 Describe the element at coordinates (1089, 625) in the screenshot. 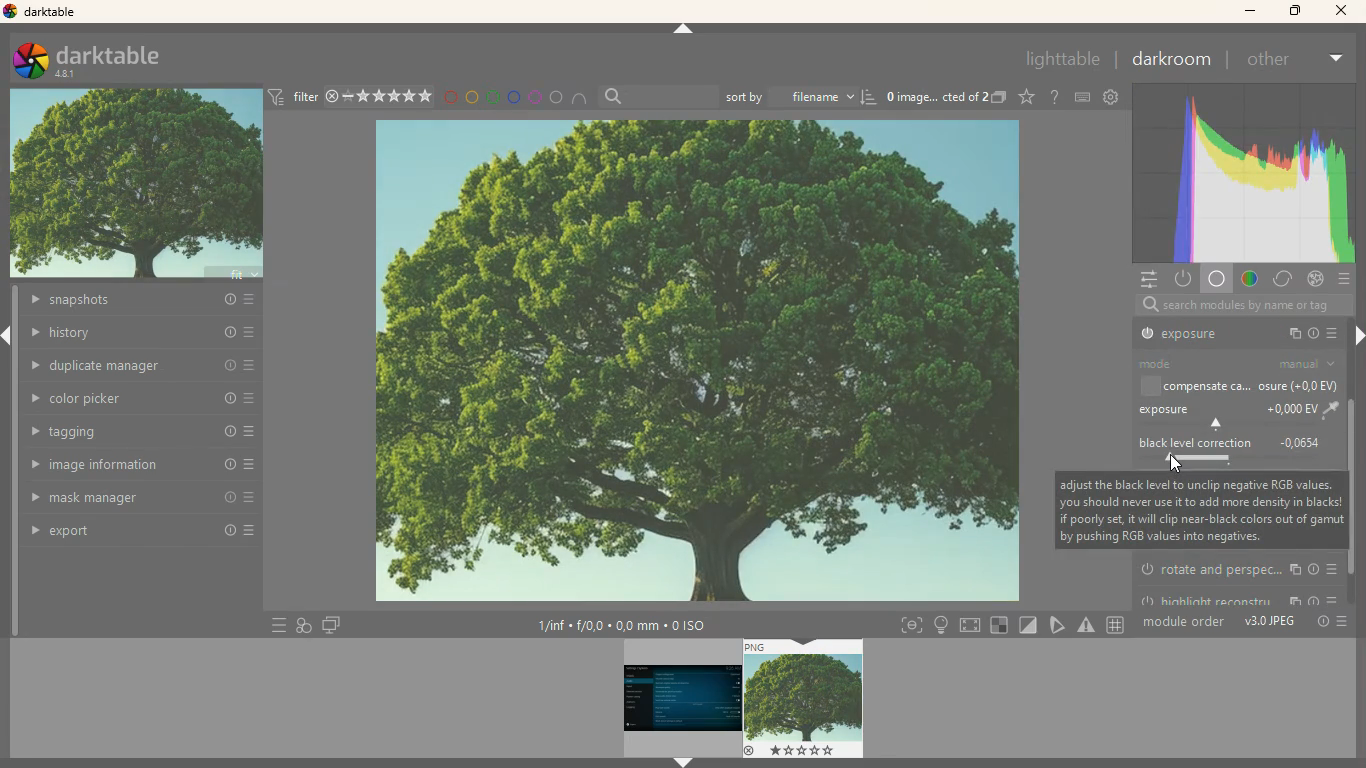

I see `warning` at that location.